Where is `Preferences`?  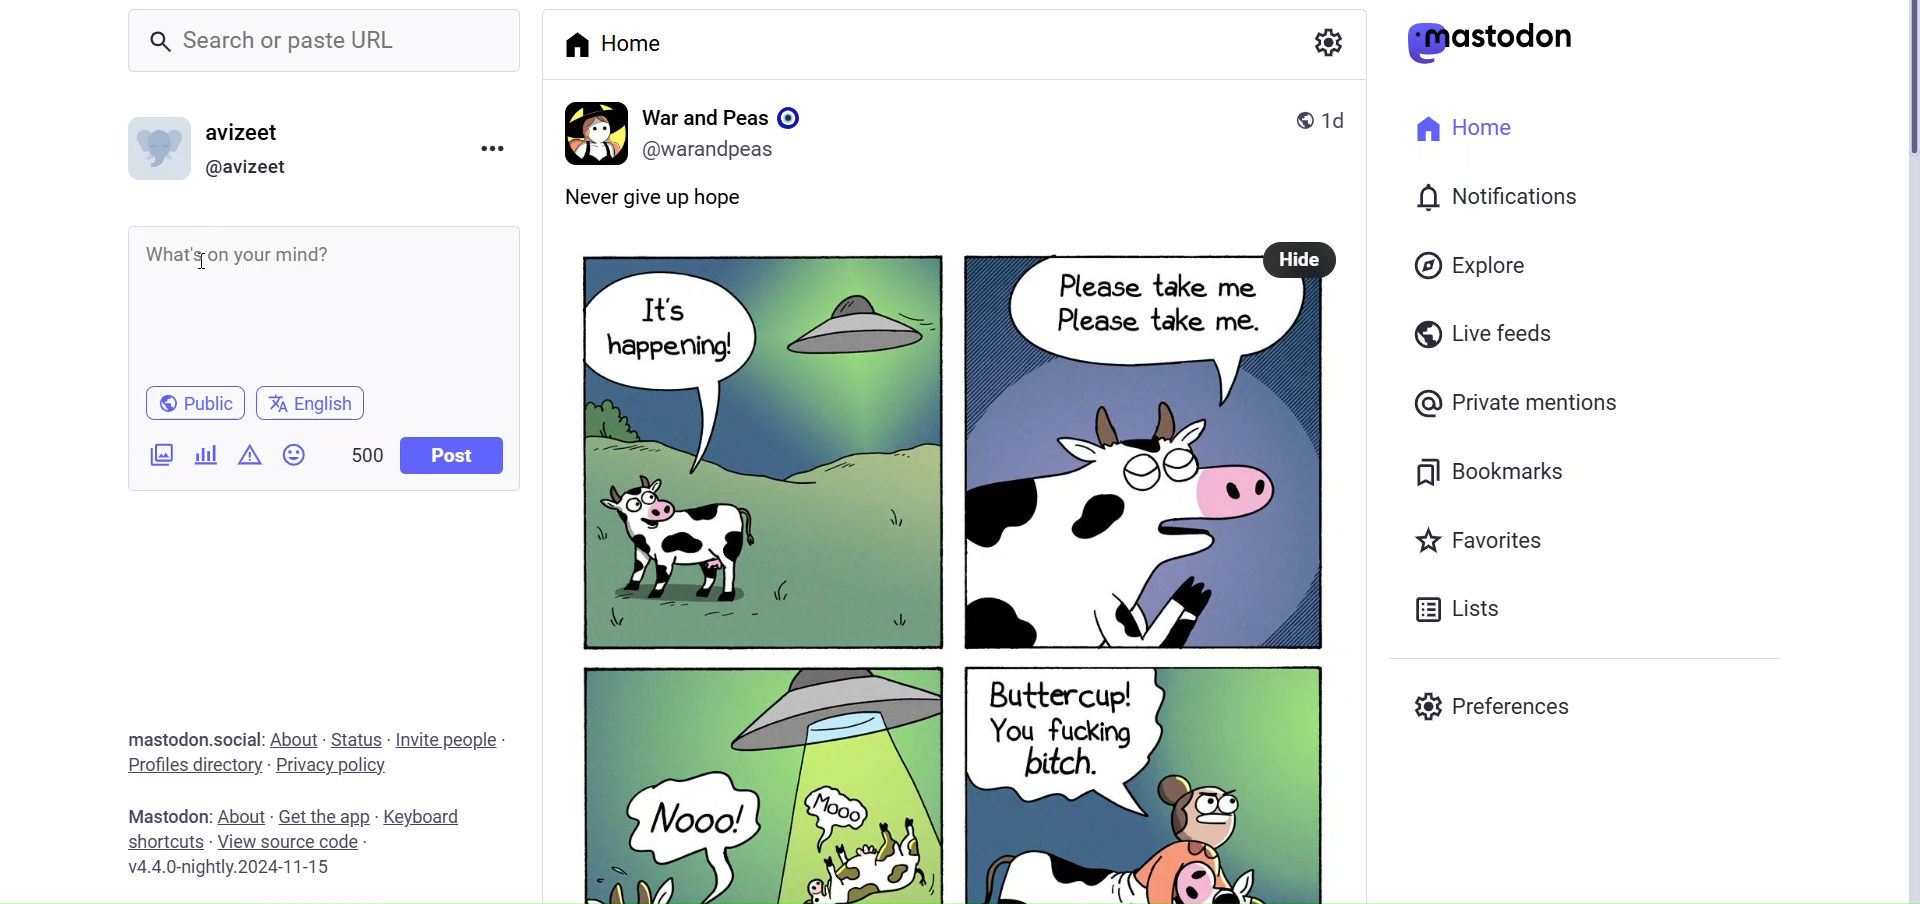
Preferences is located at coordinates (1496, 709).